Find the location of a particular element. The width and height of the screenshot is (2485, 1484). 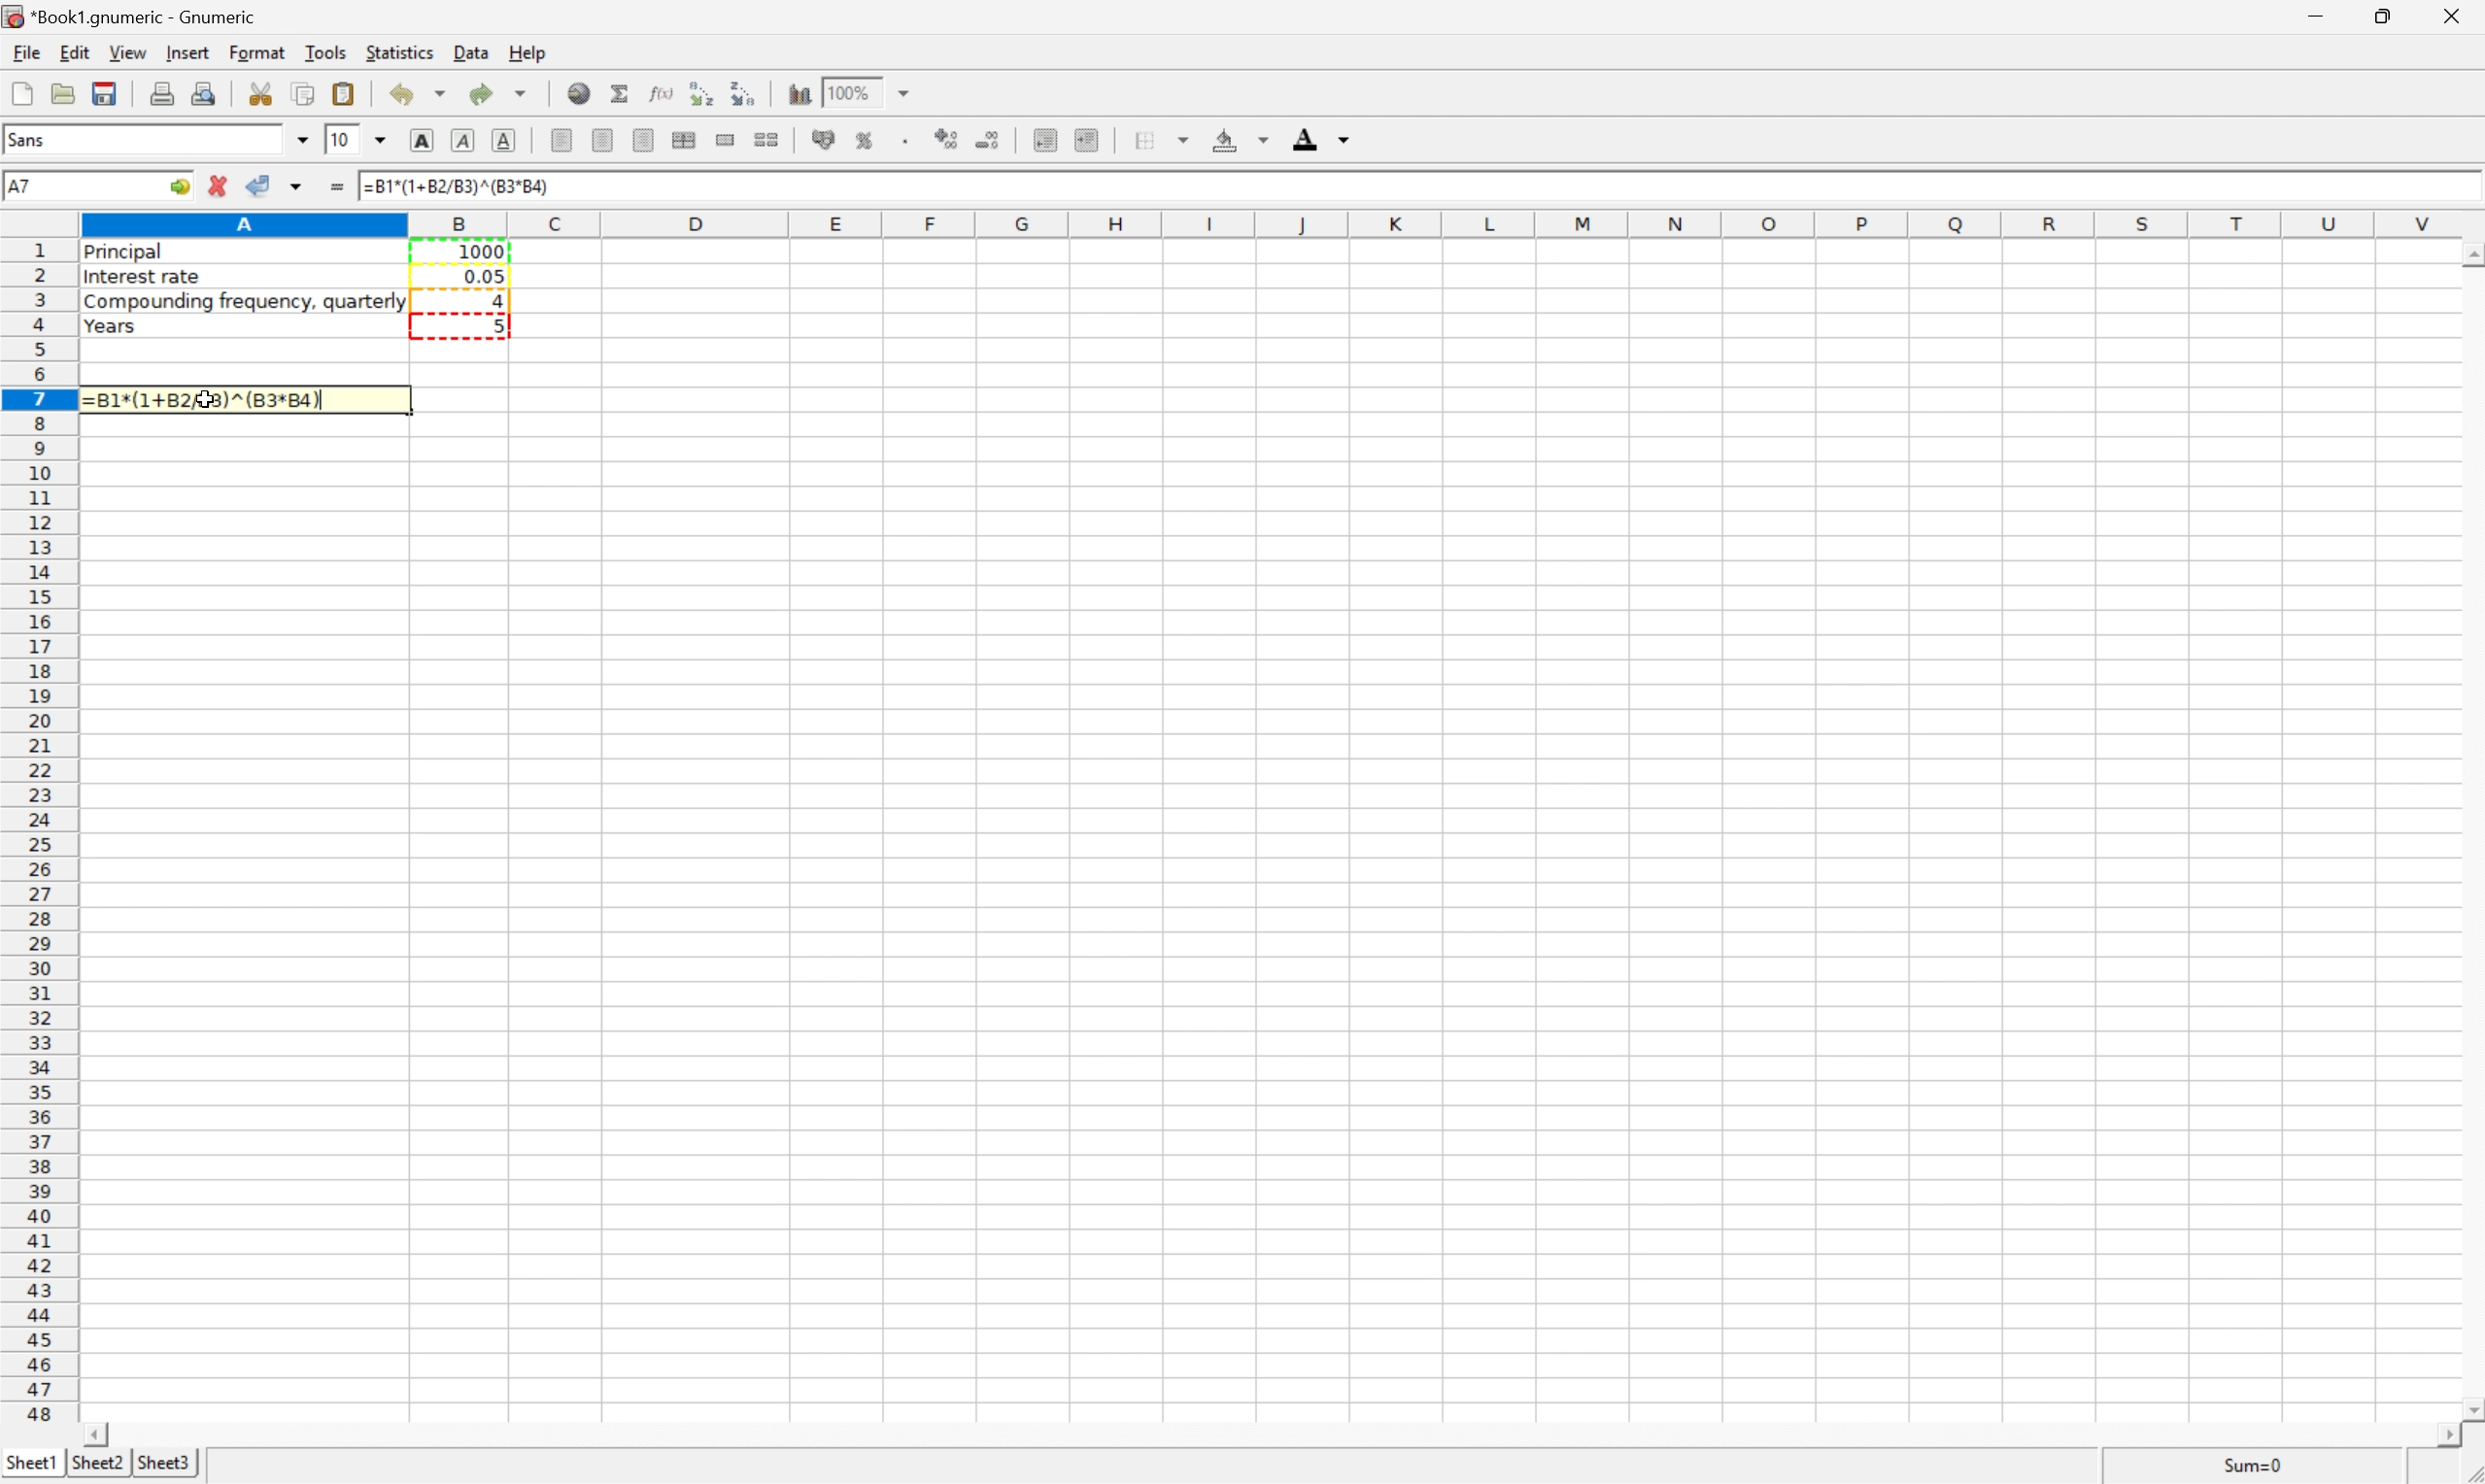

data is located at coordinates (469, 54).